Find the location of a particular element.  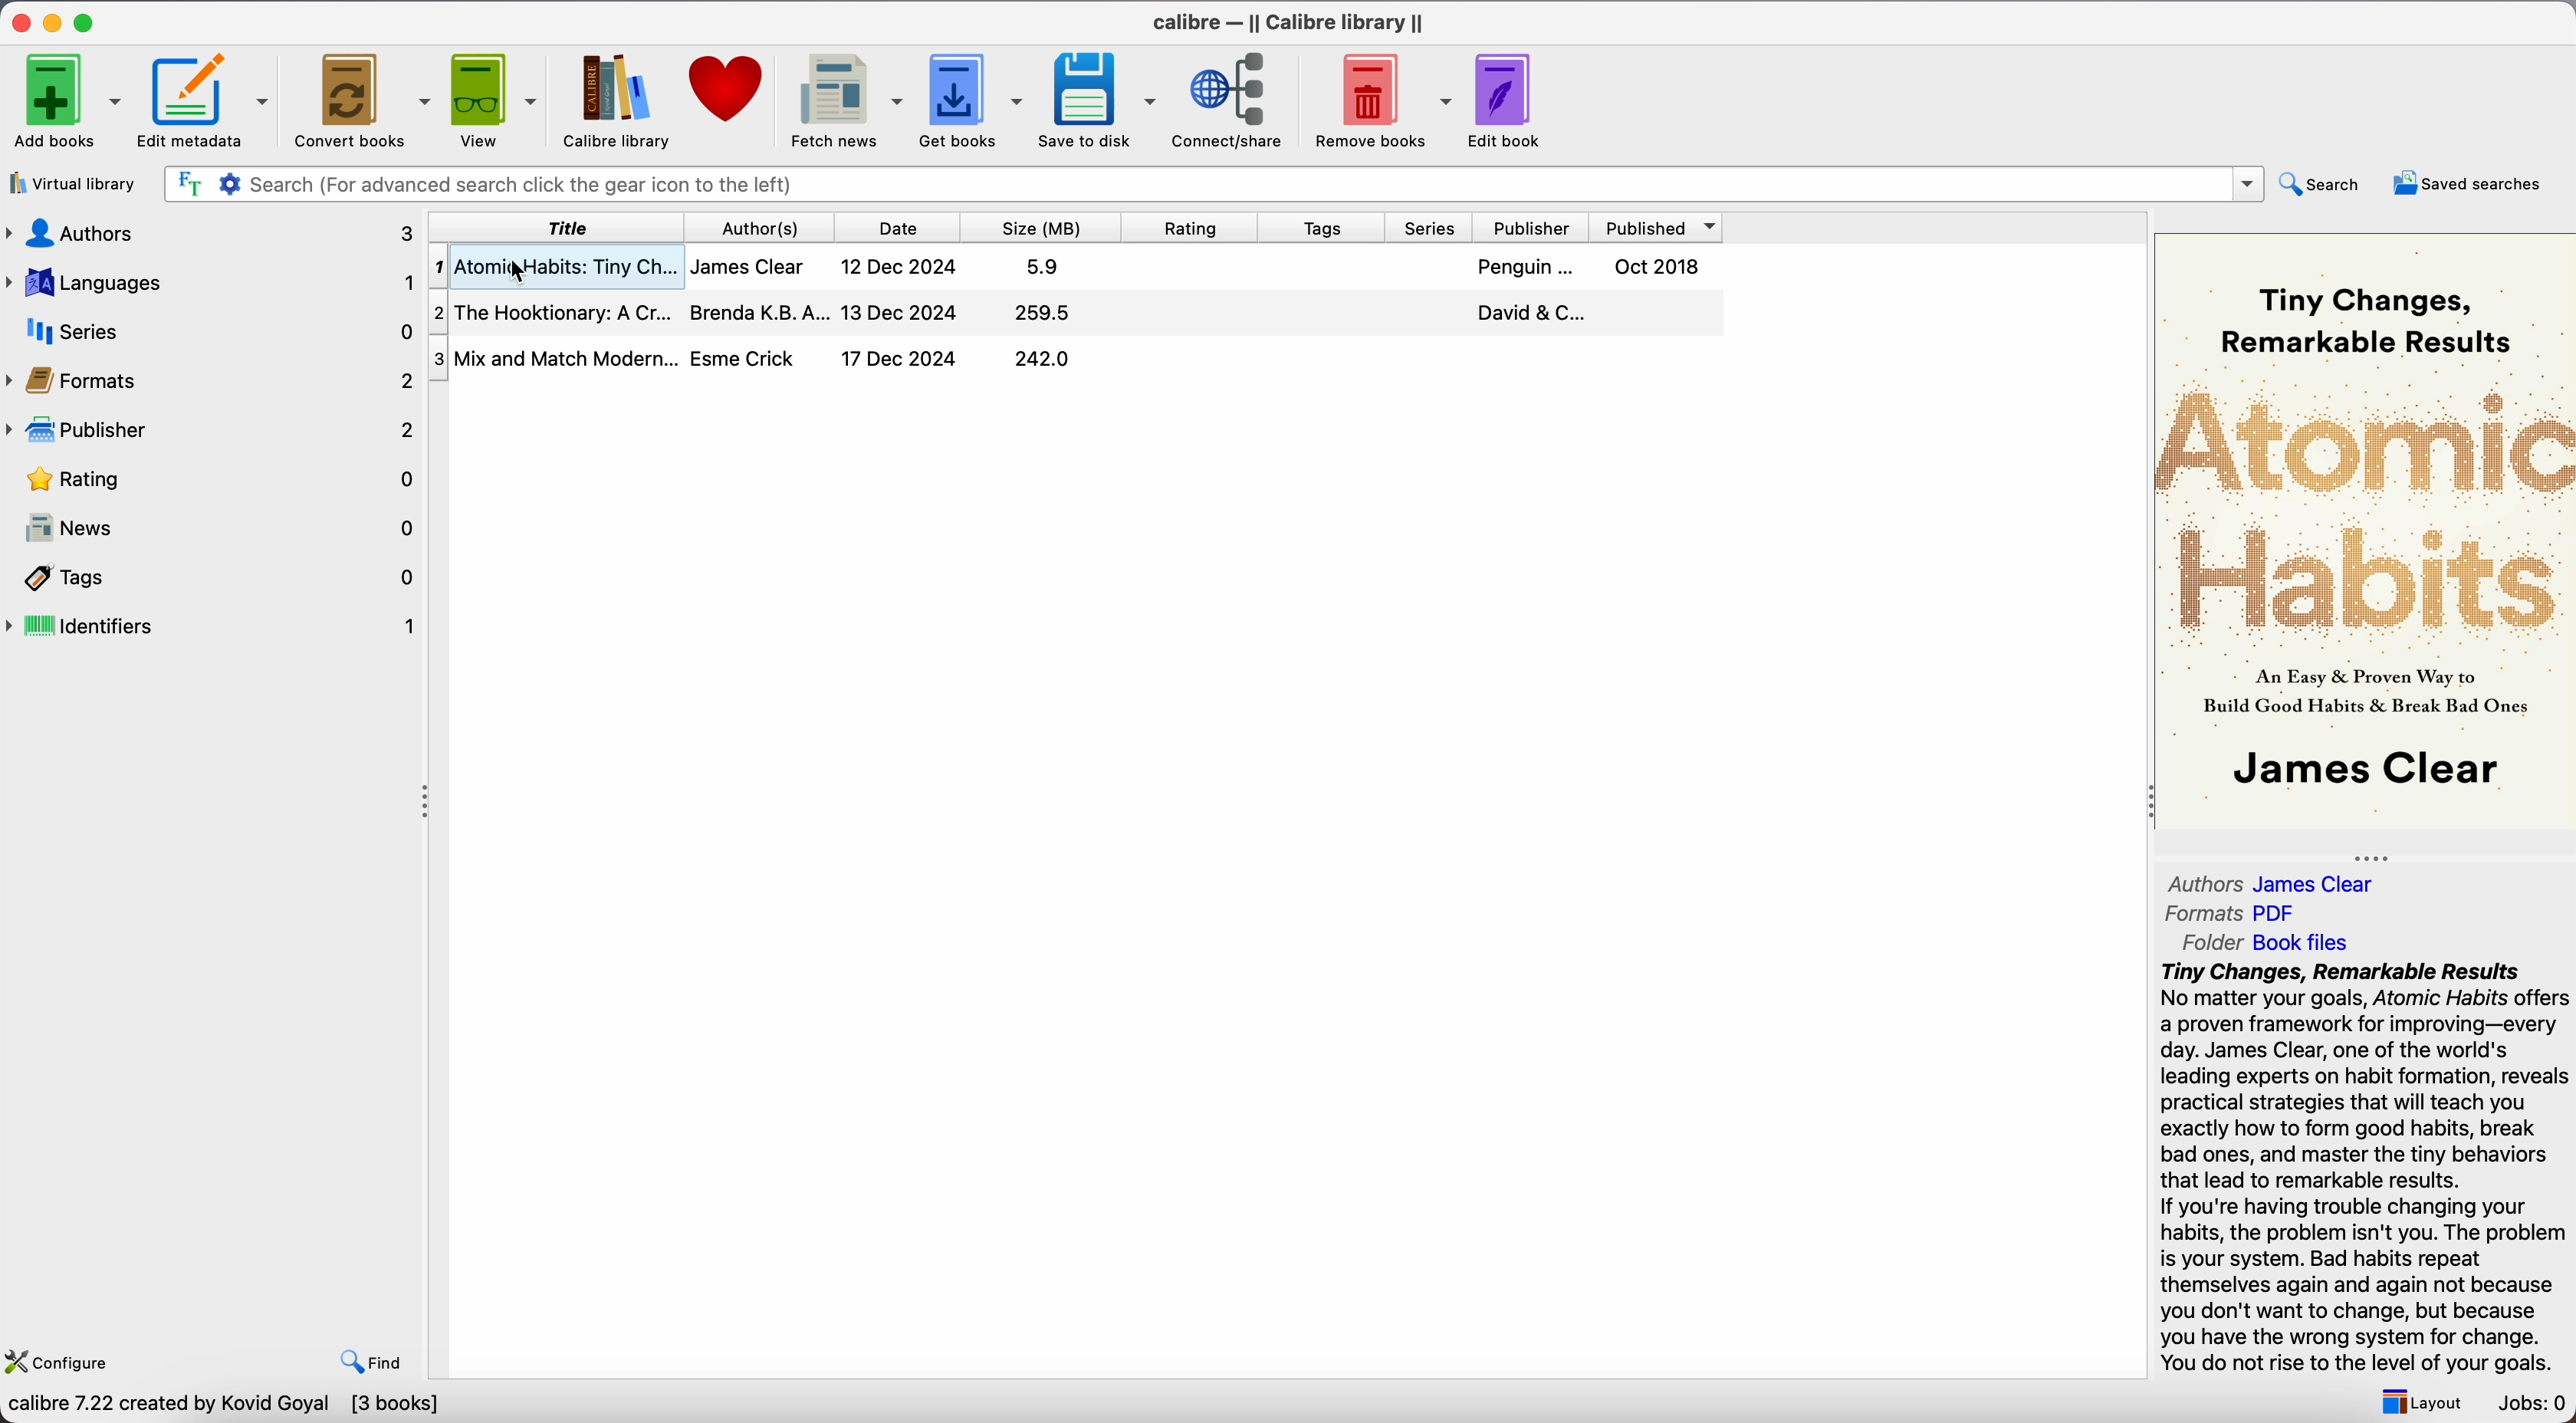

259.5 is located at coordinates (1046, 314).